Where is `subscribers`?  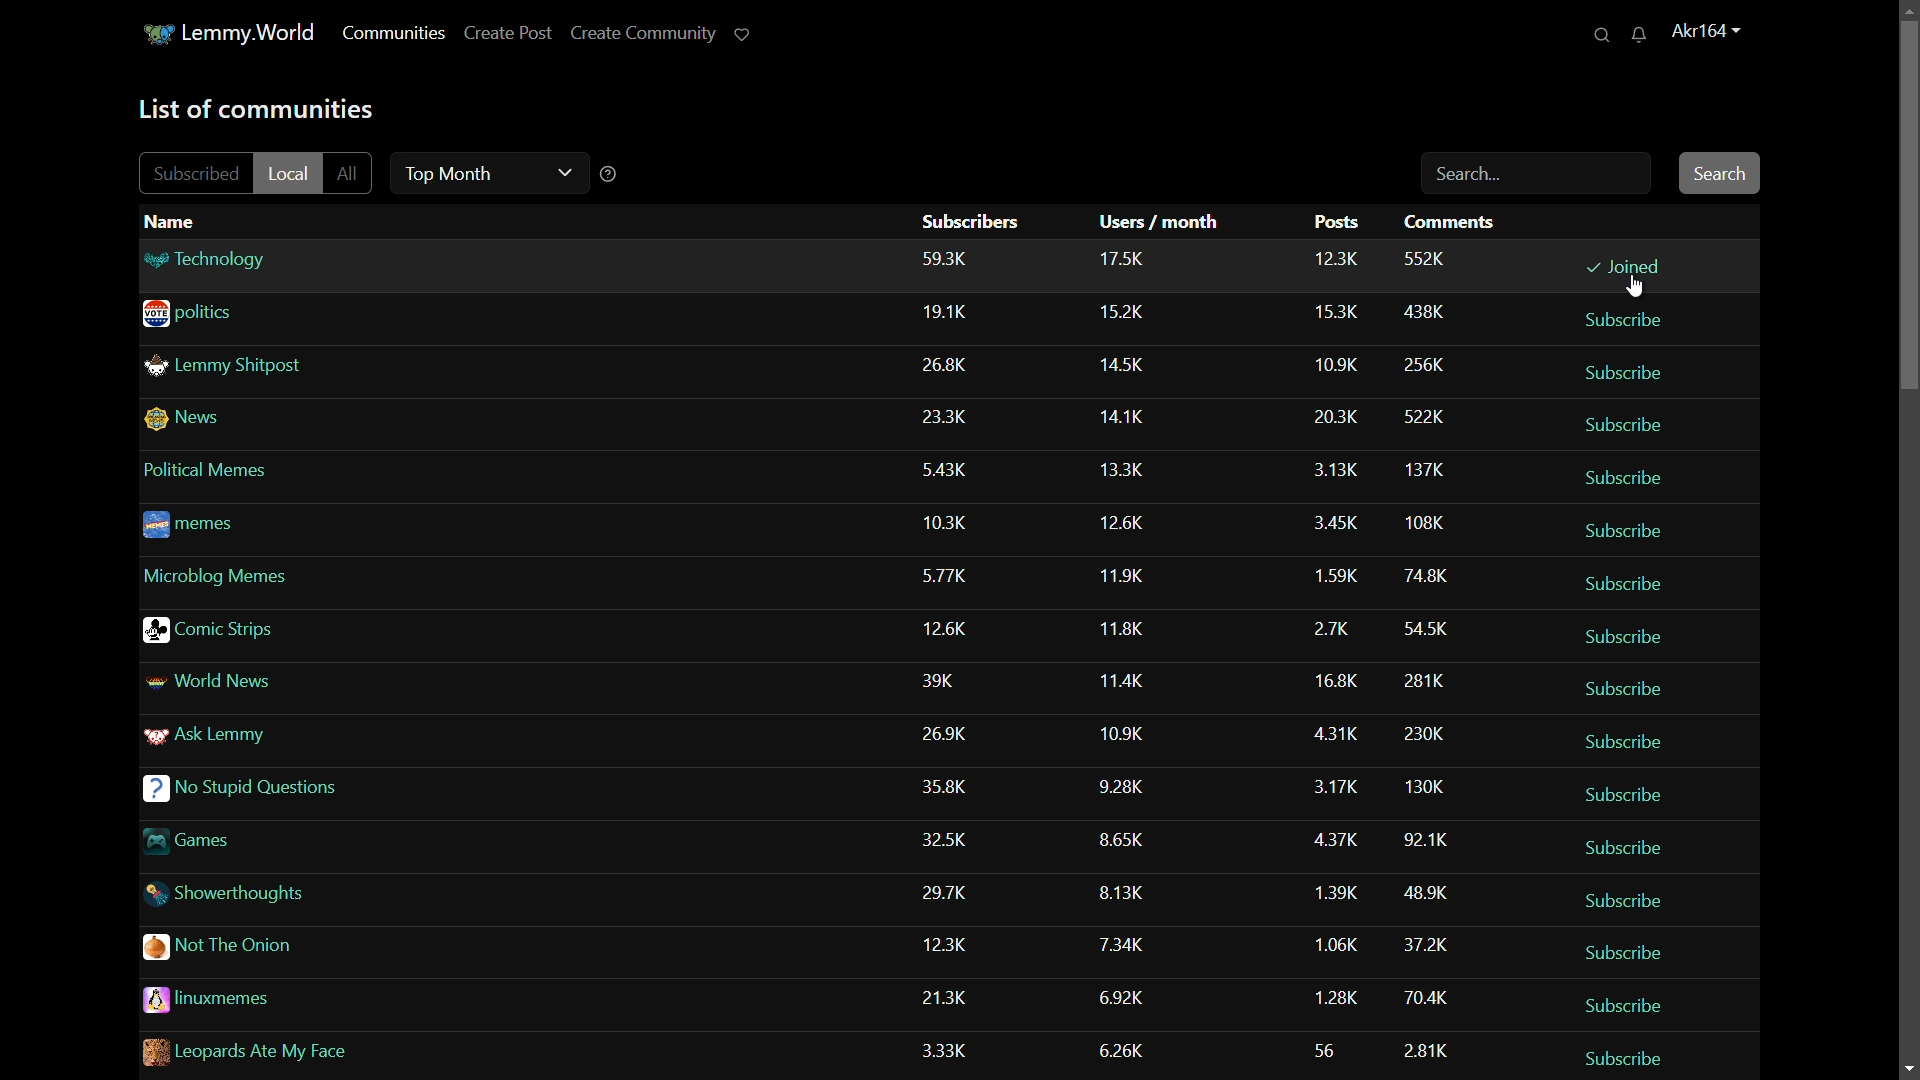 subscribers is located at coordinates (950, 630).